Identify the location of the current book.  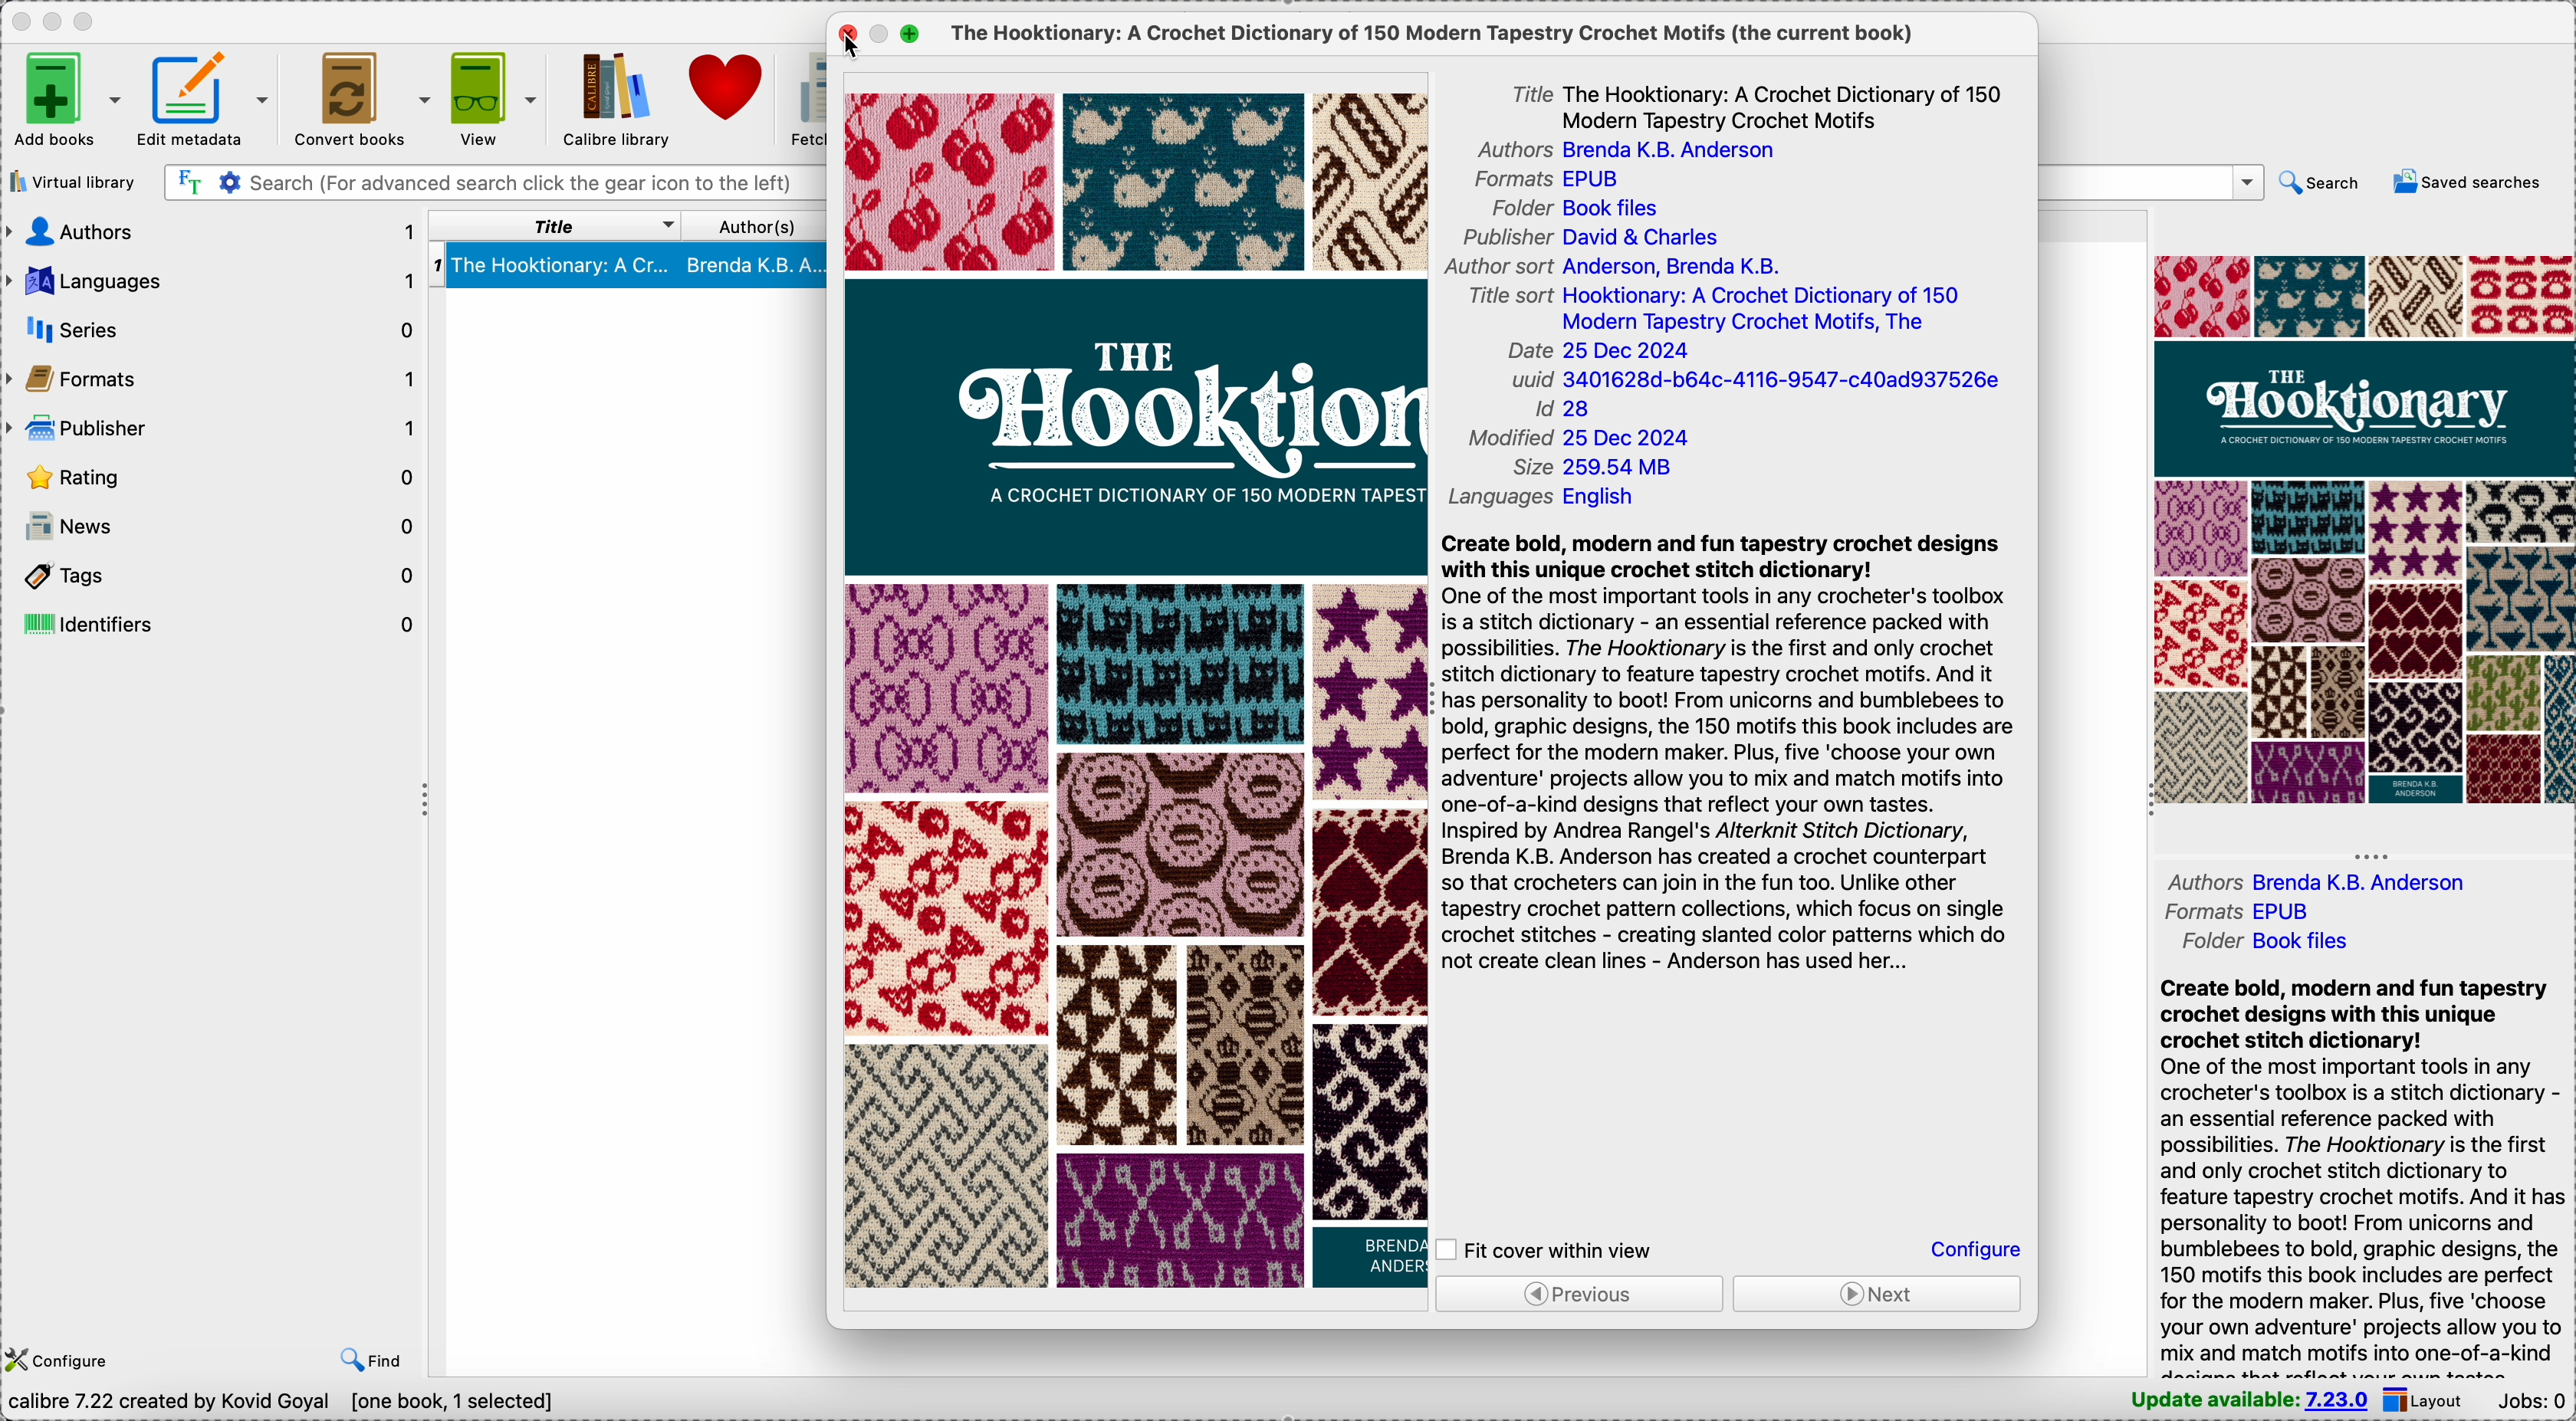
(1433, 34).